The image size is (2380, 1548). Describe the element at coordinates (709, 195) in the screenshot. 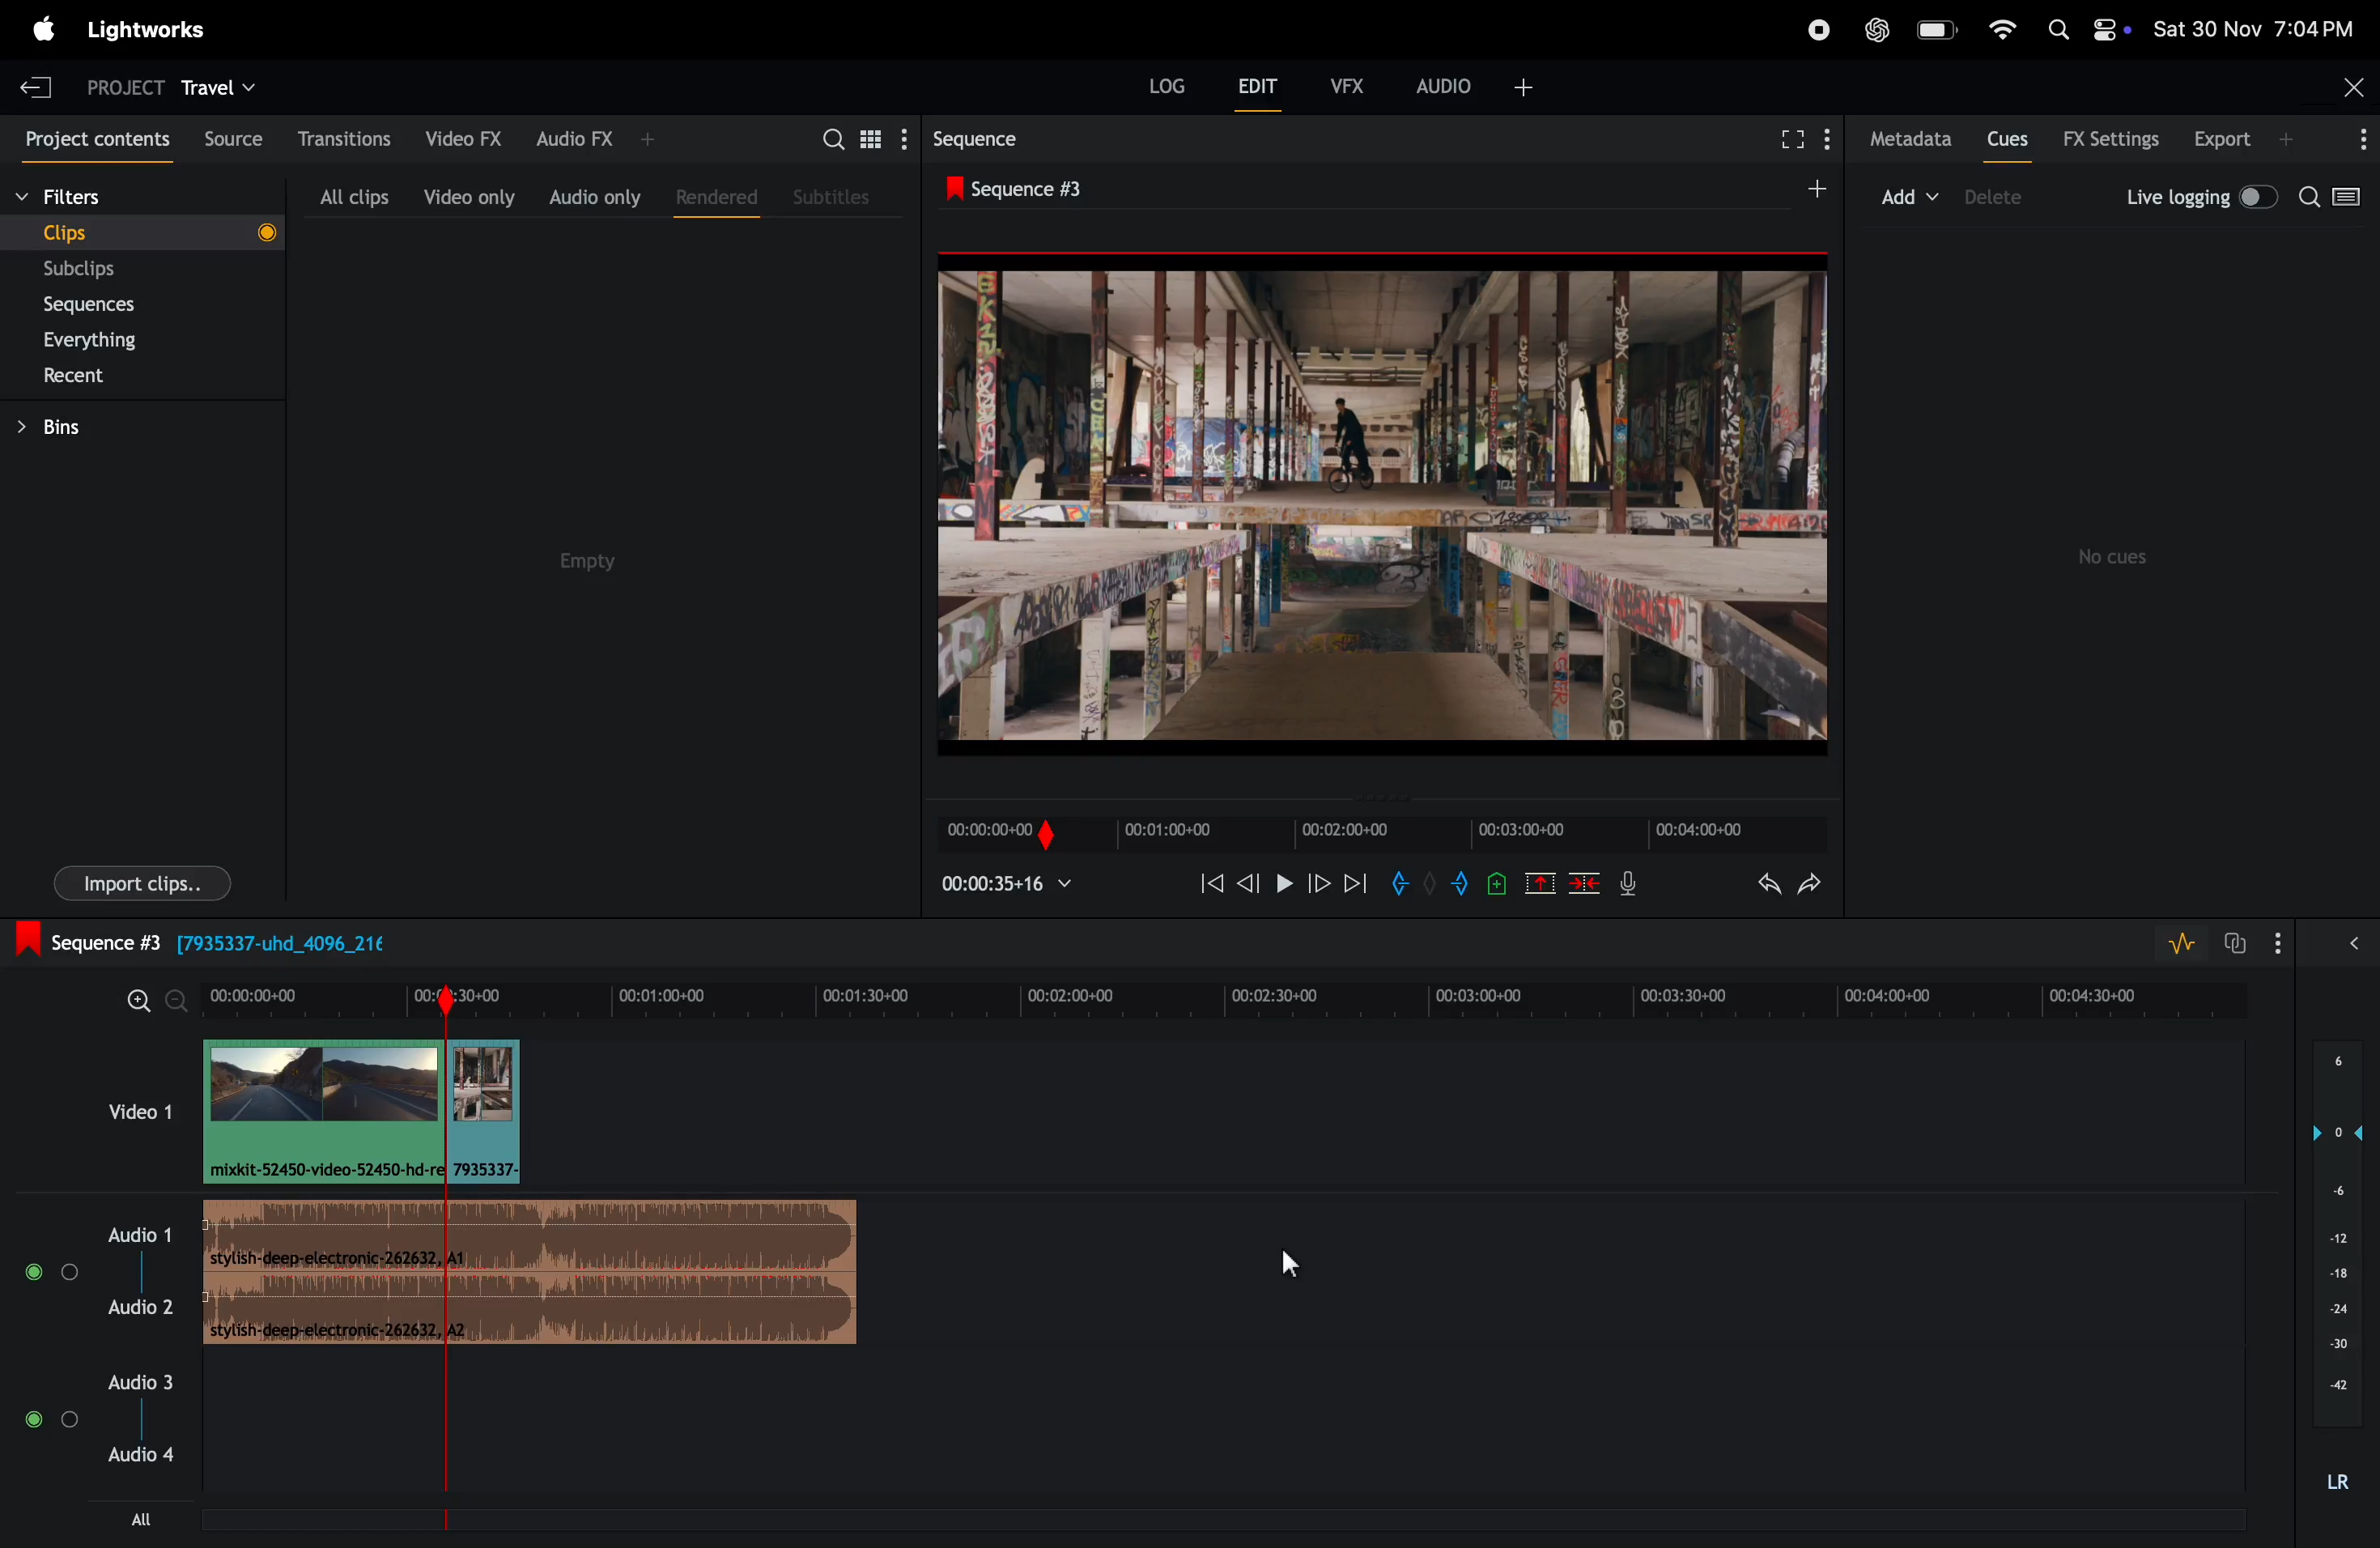

I see `rendered` at that location.